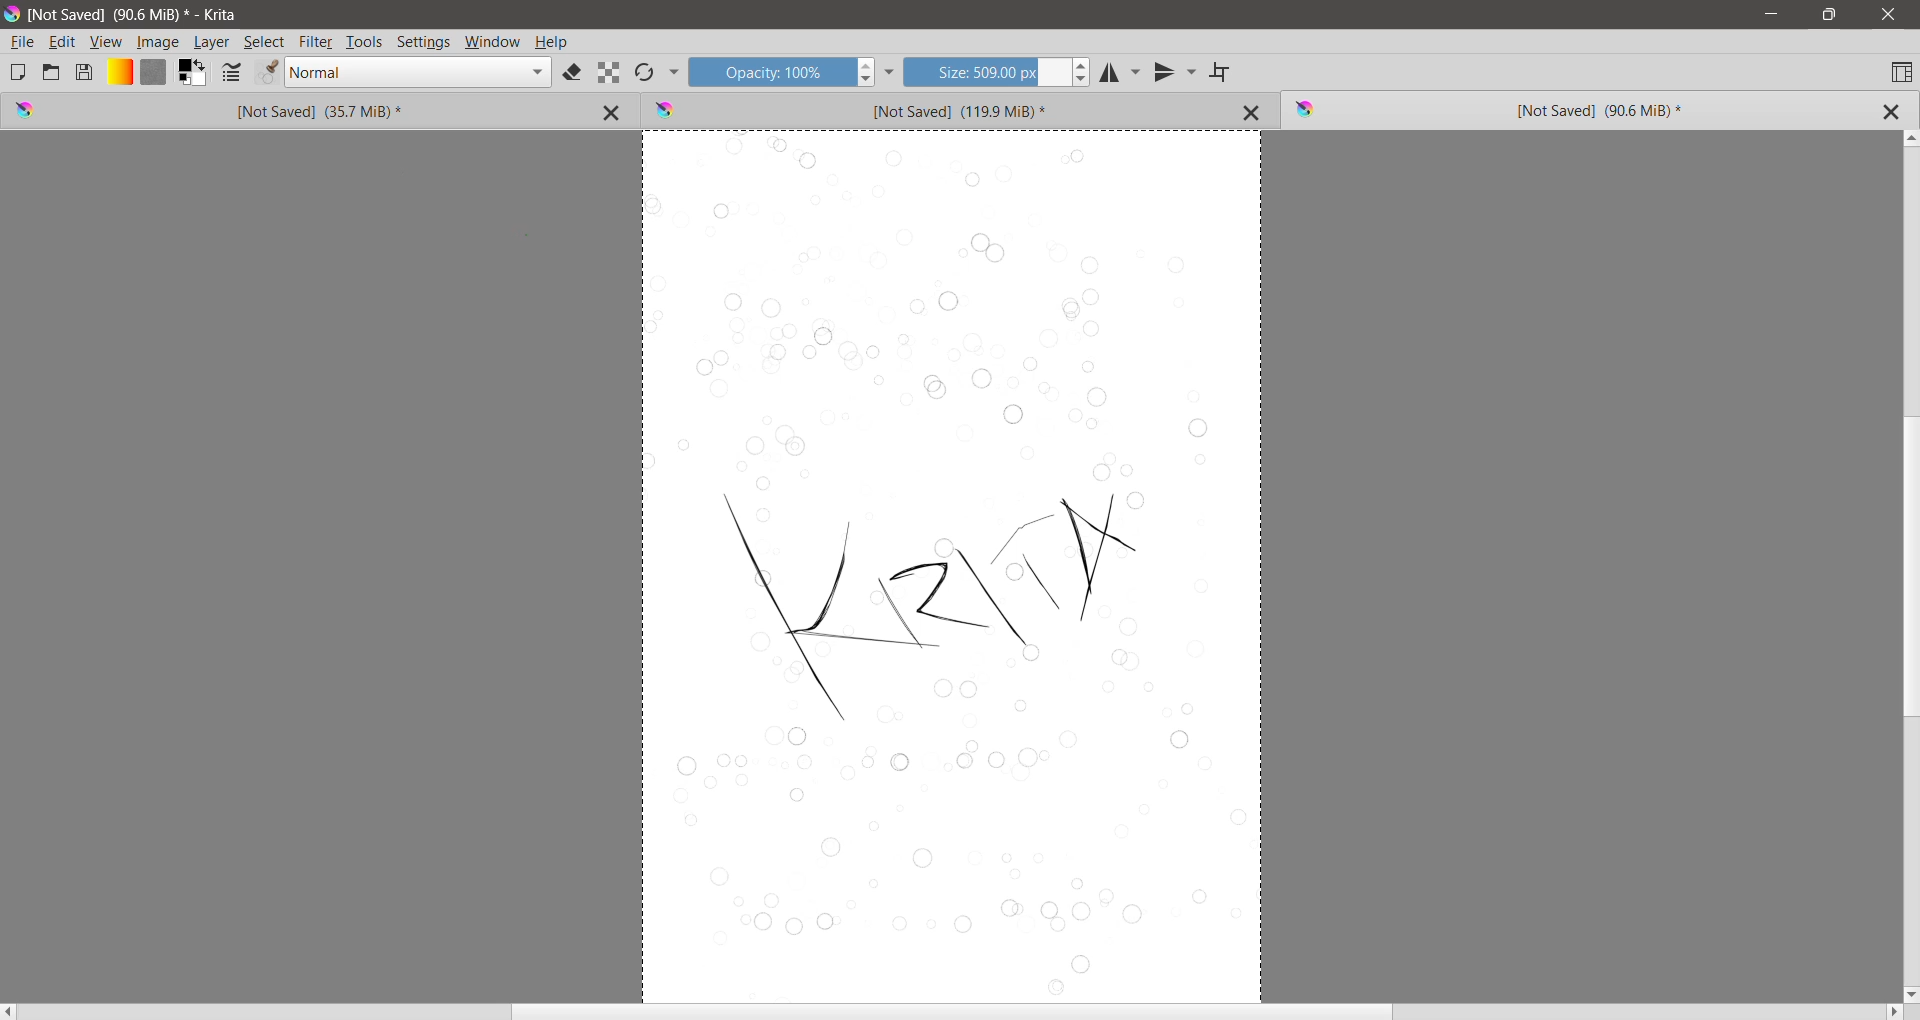 The image size is (1920, 1020). Describe the element at coordinates (17, 72) in the screenshot. I see `Create New Document` at that location.